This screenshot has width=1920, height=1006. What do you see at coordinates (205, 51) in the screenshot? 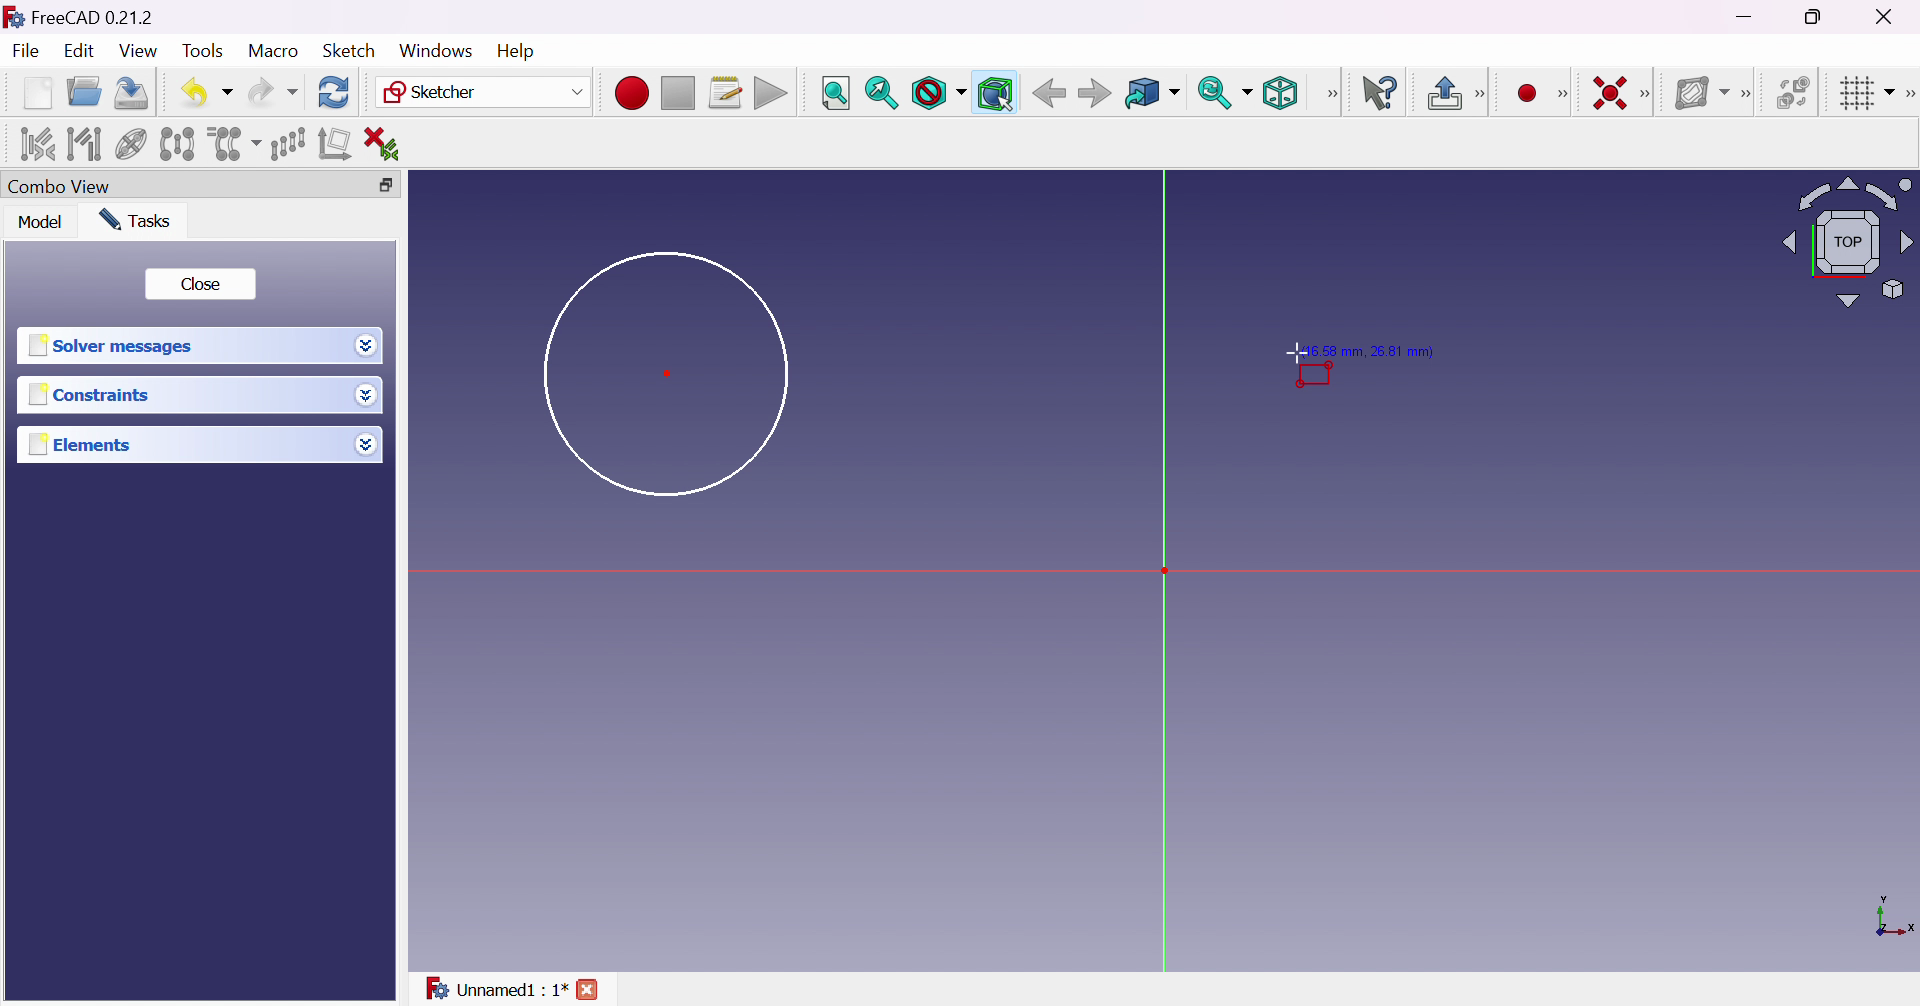
I see `Tools` at bounding box center [205, 51].